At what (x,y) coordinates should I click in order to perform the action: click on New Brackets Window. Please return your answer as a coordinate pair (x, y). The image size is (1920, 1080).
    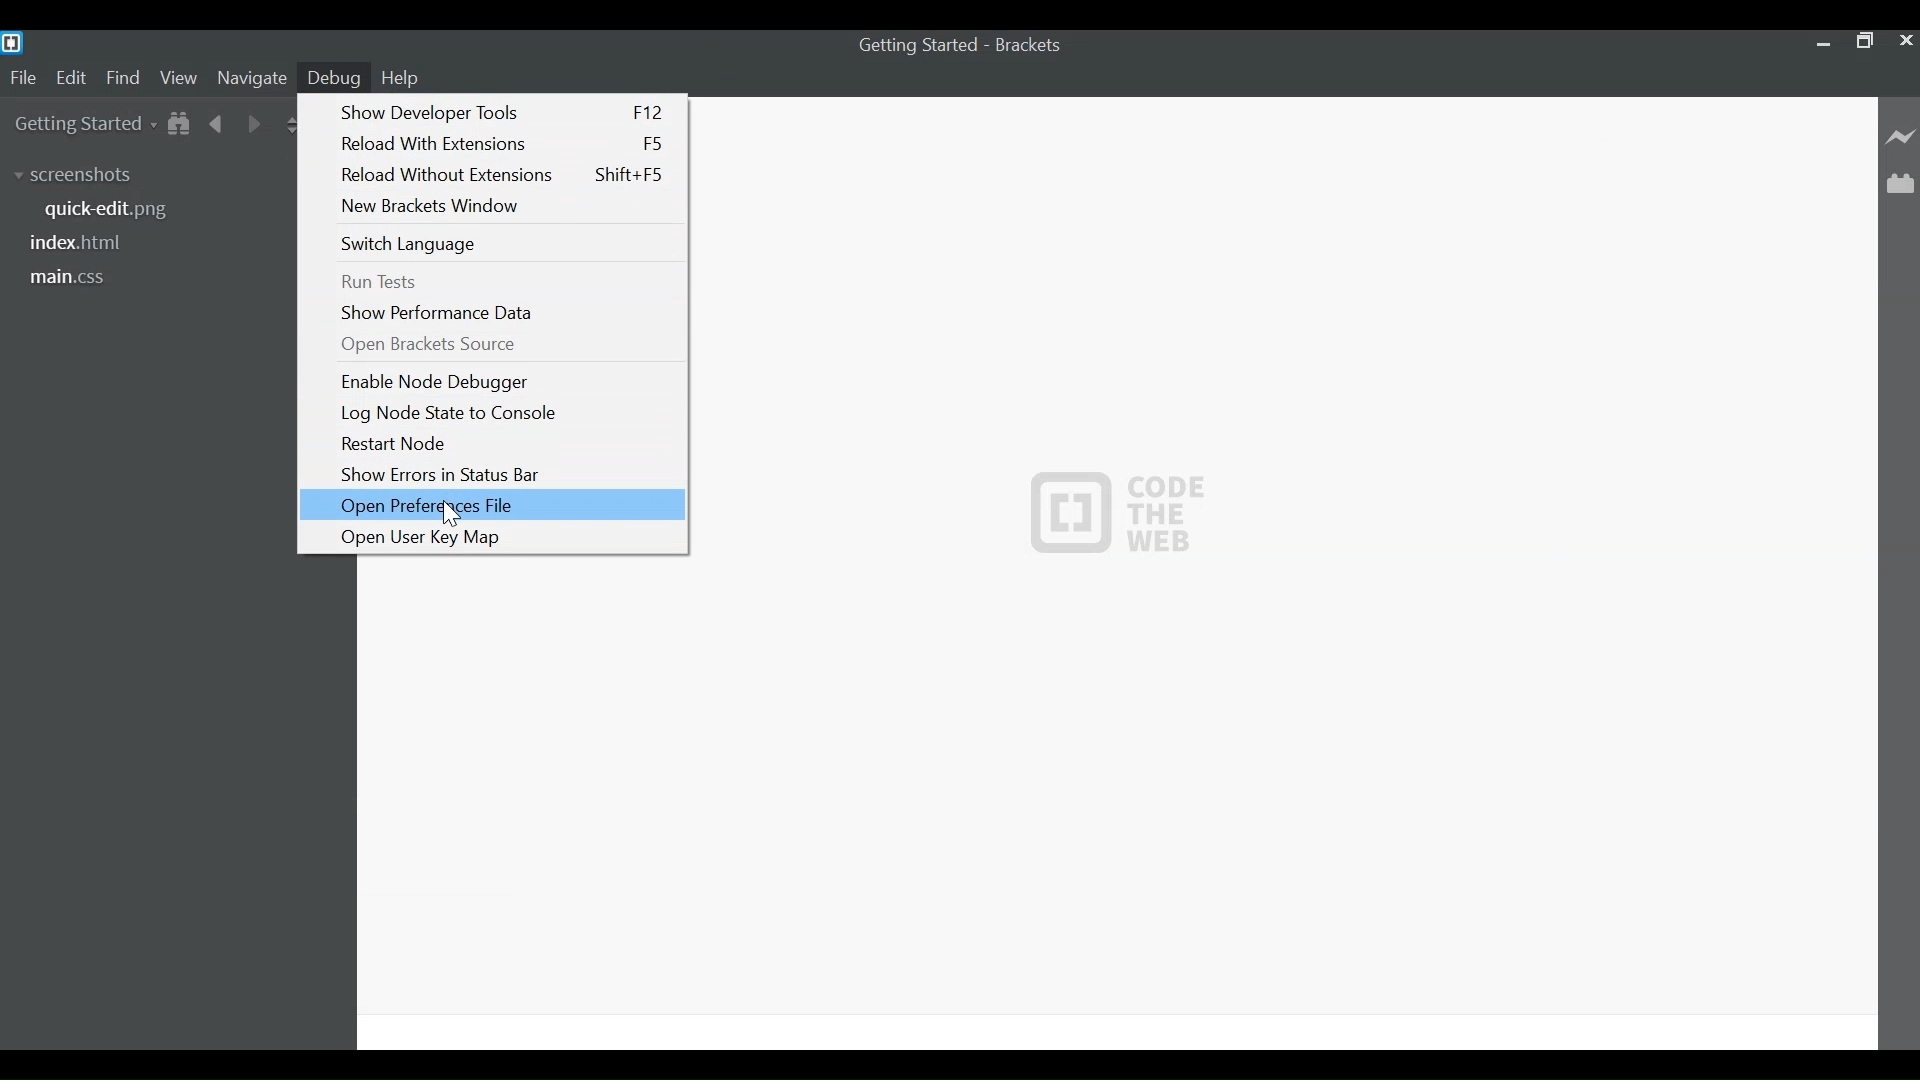
    Looking at the image, I should click on (507, 206).